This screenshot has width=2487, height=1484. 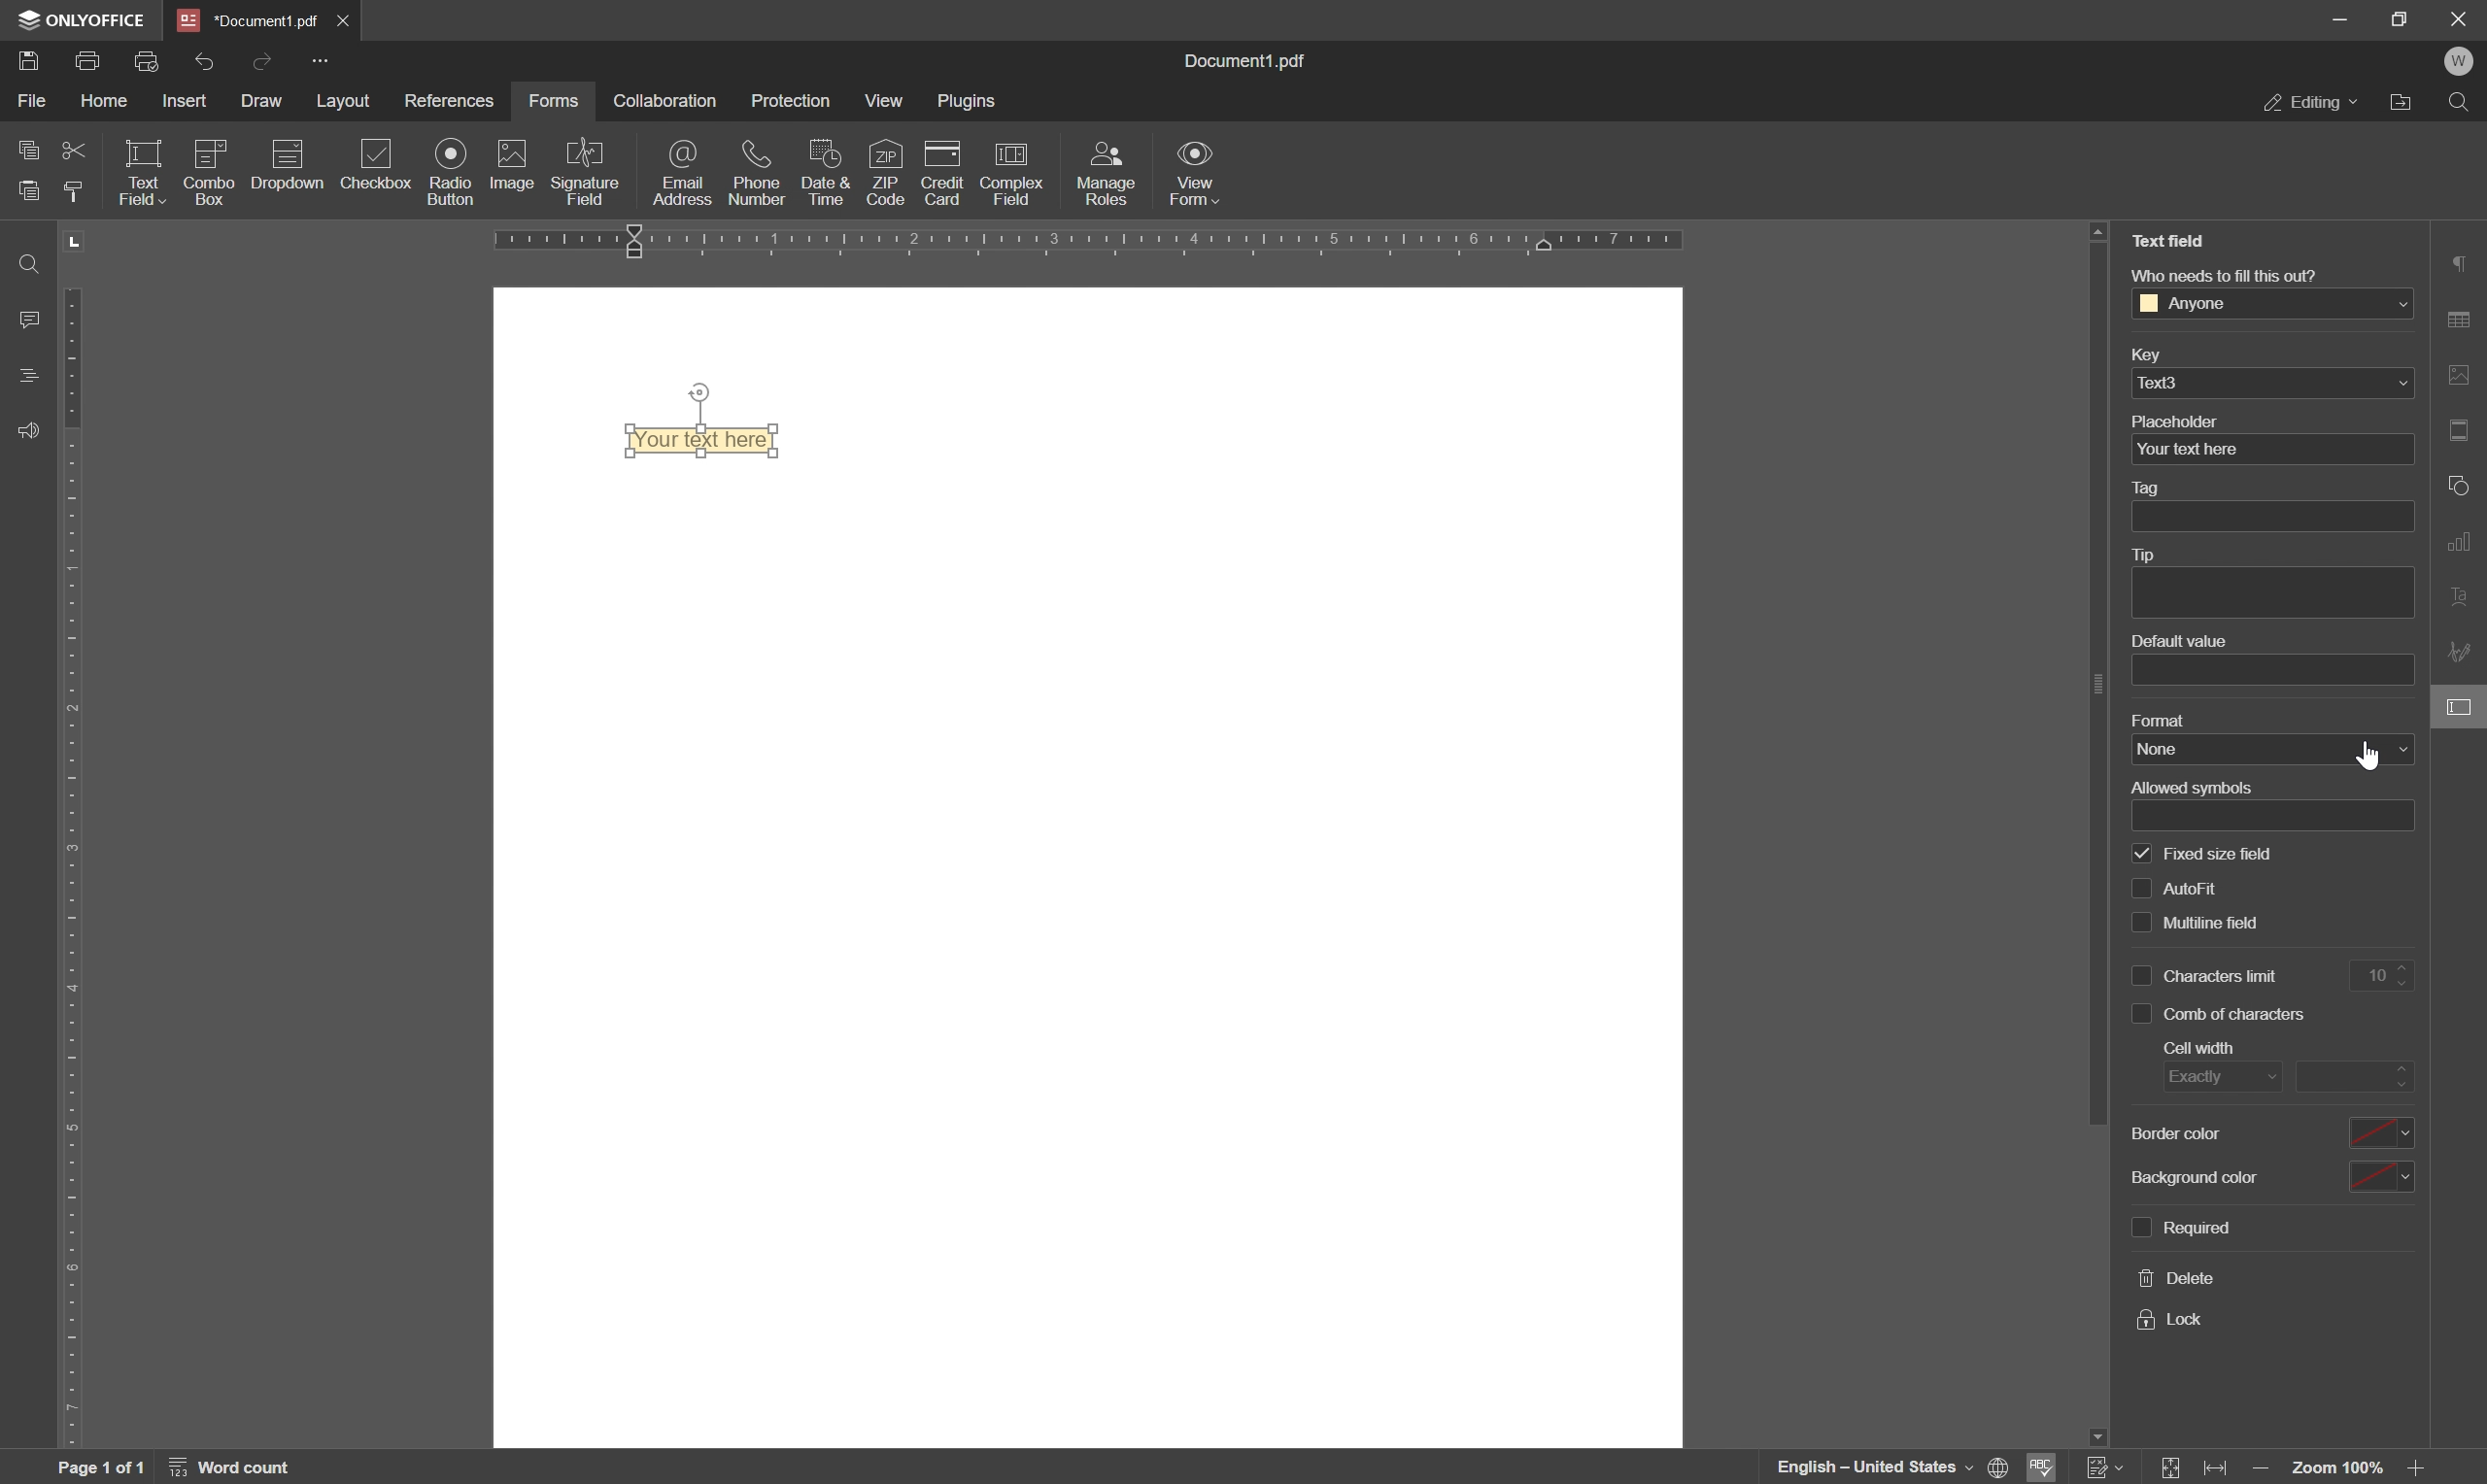 What do you see at coordinates (2461, 484) in the screenshot?
I see `shape settings` at bounding box center [2461, 484].